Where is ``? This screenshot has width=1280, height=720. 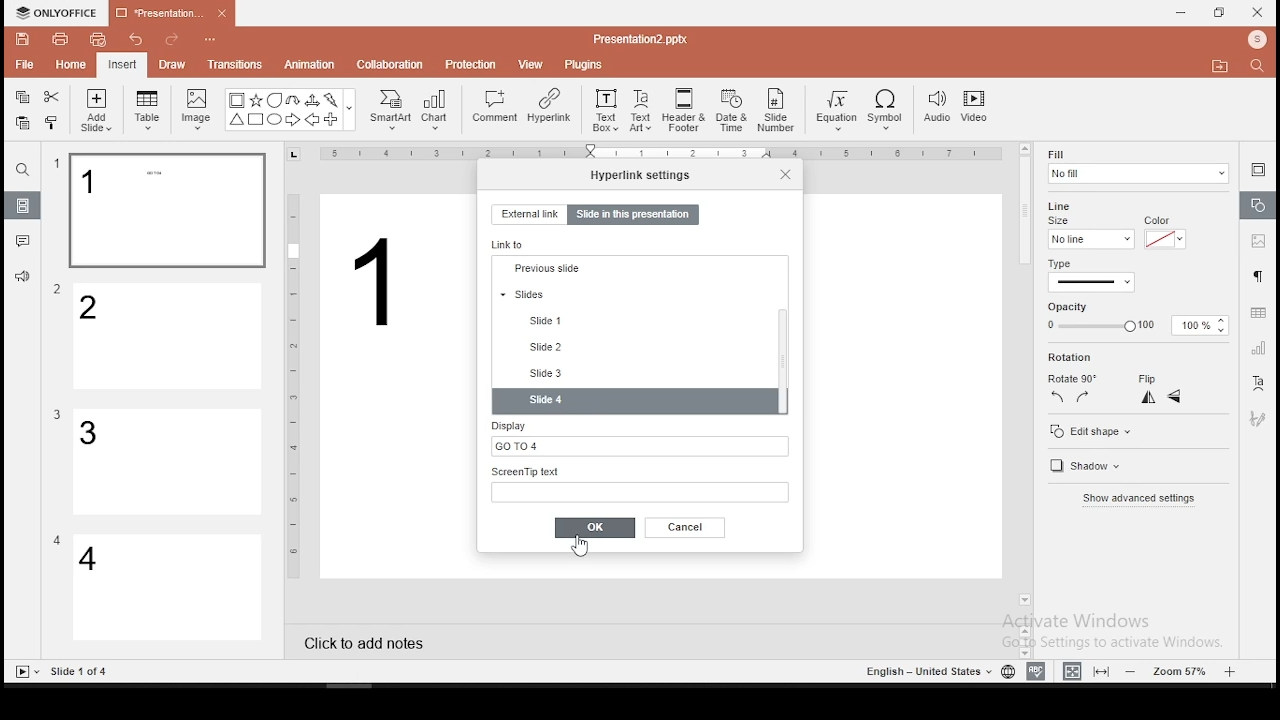  is located at coordinates (57, 164).